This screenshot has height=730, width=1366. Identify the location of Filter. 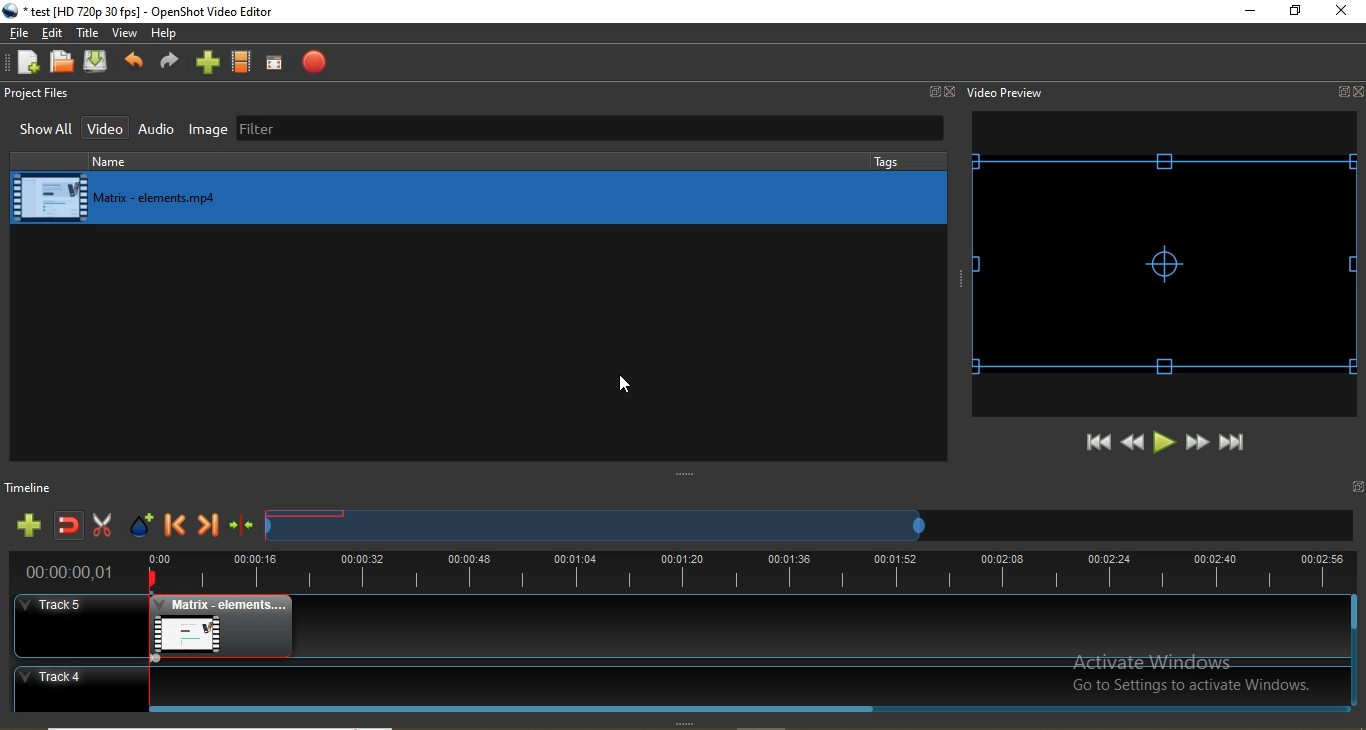
(590, 130).